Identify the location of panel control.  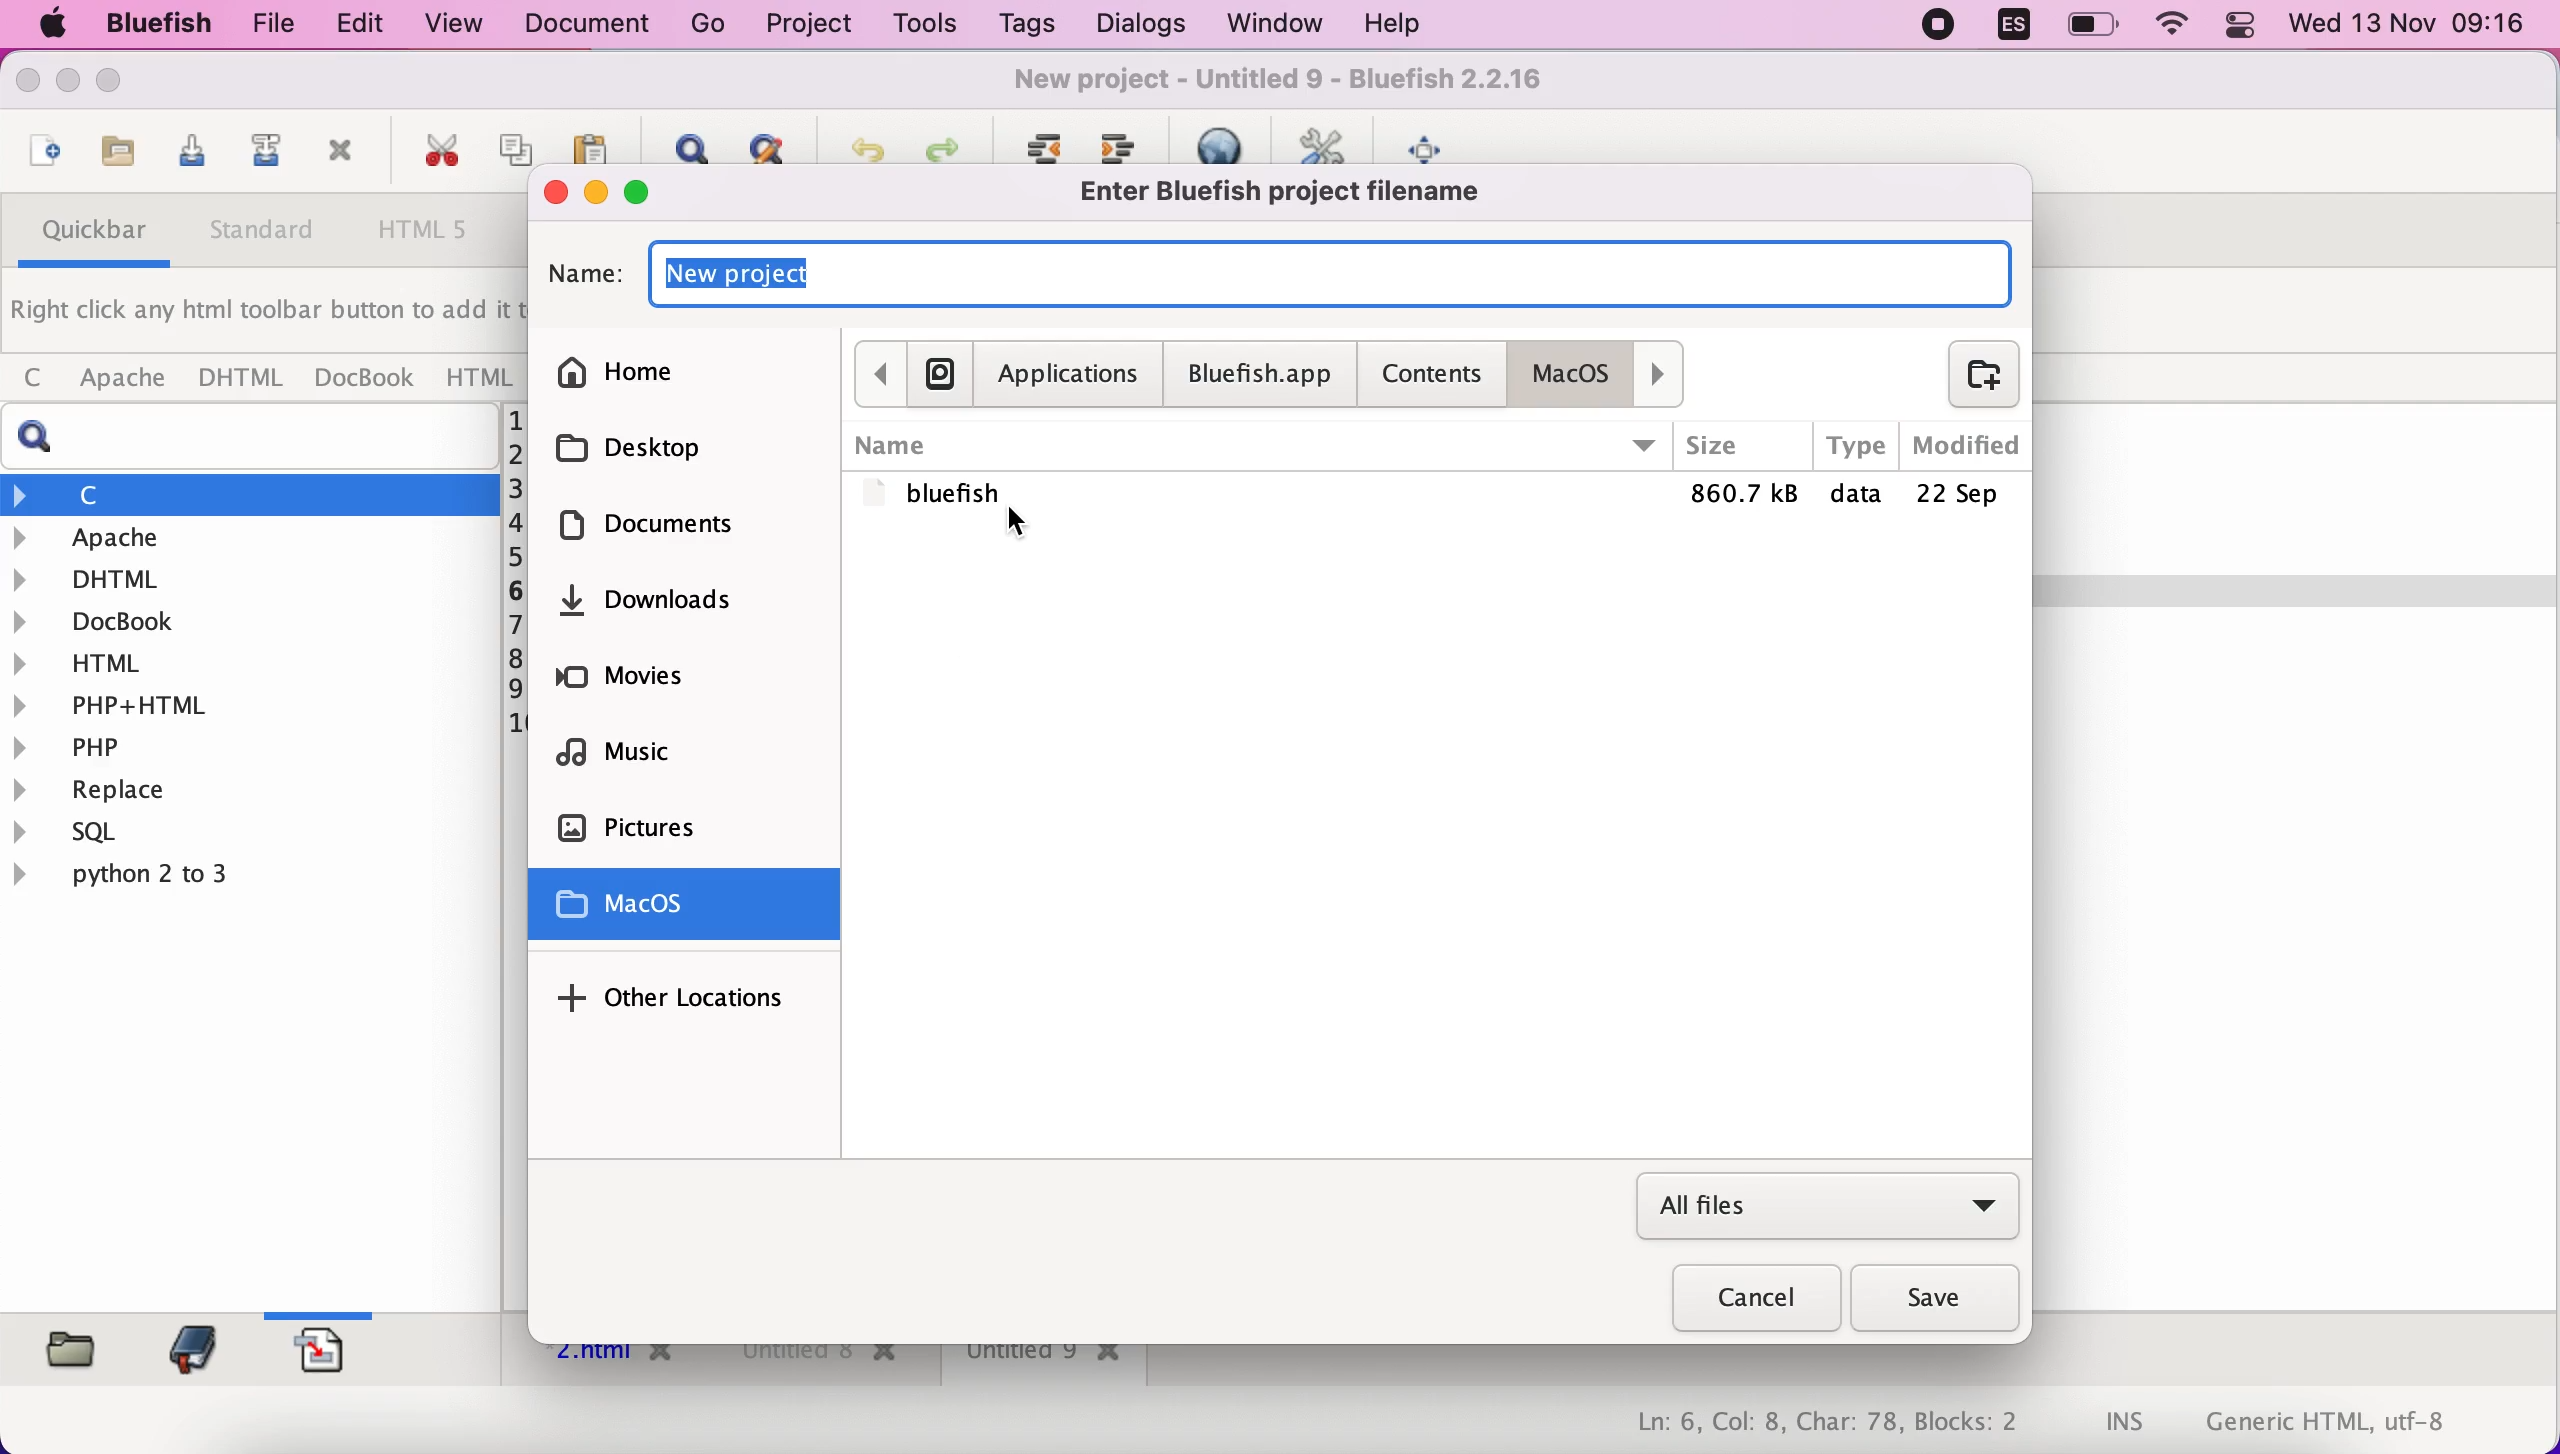
(2240, 27).